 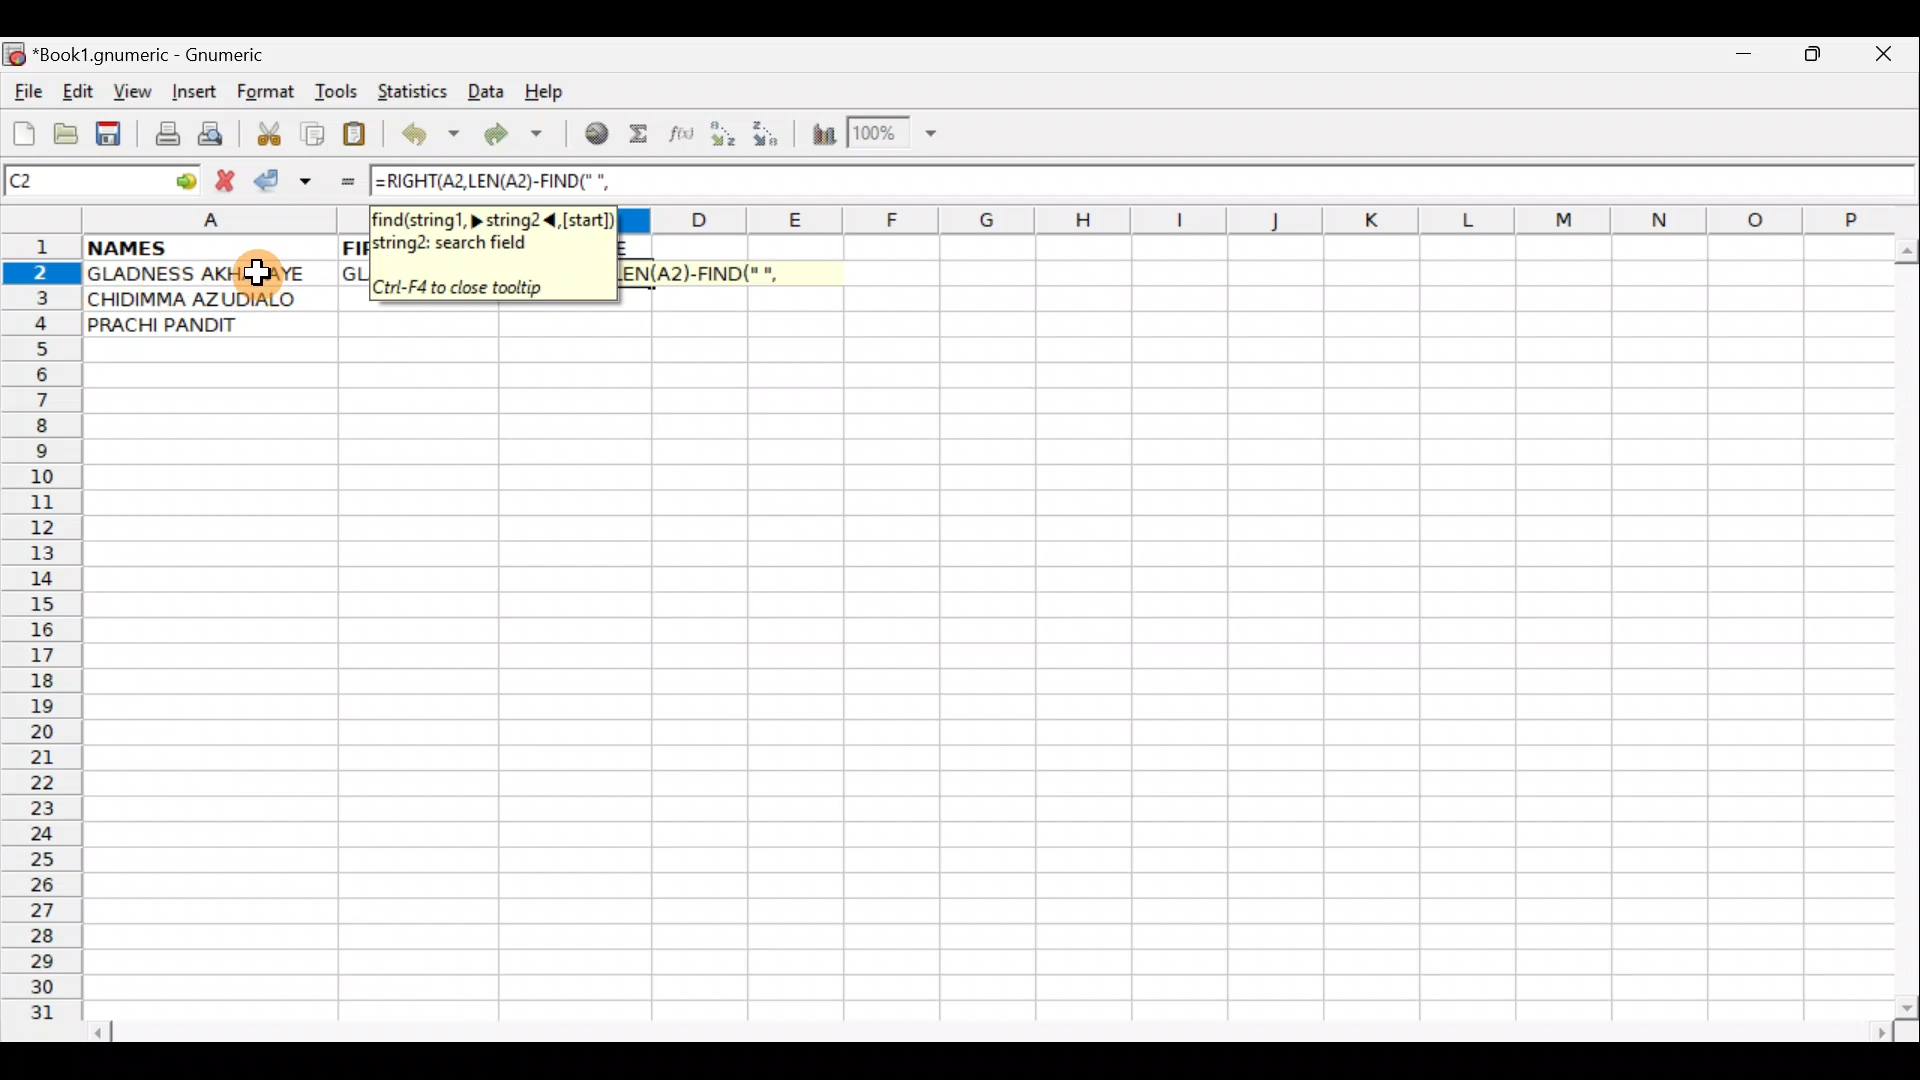 I want to click on Close, so click(x=1889, y=59).